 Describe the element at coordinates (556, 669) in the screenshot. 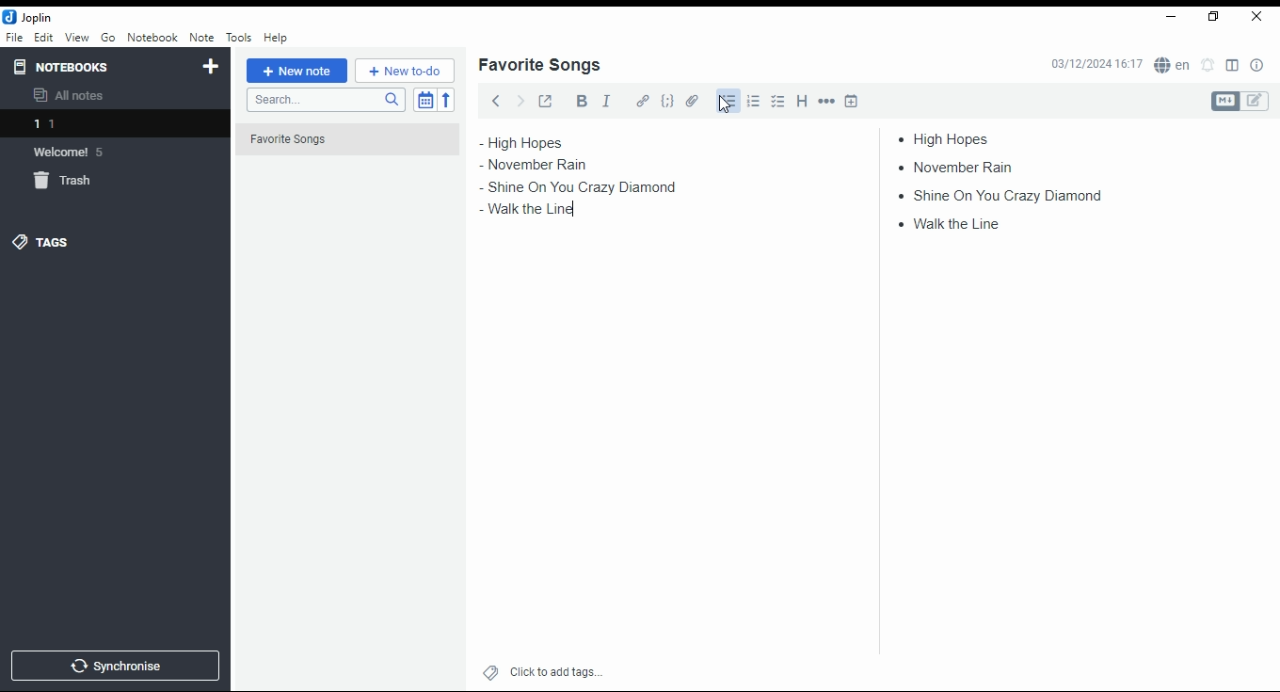

I see `click to add tags` at that location.